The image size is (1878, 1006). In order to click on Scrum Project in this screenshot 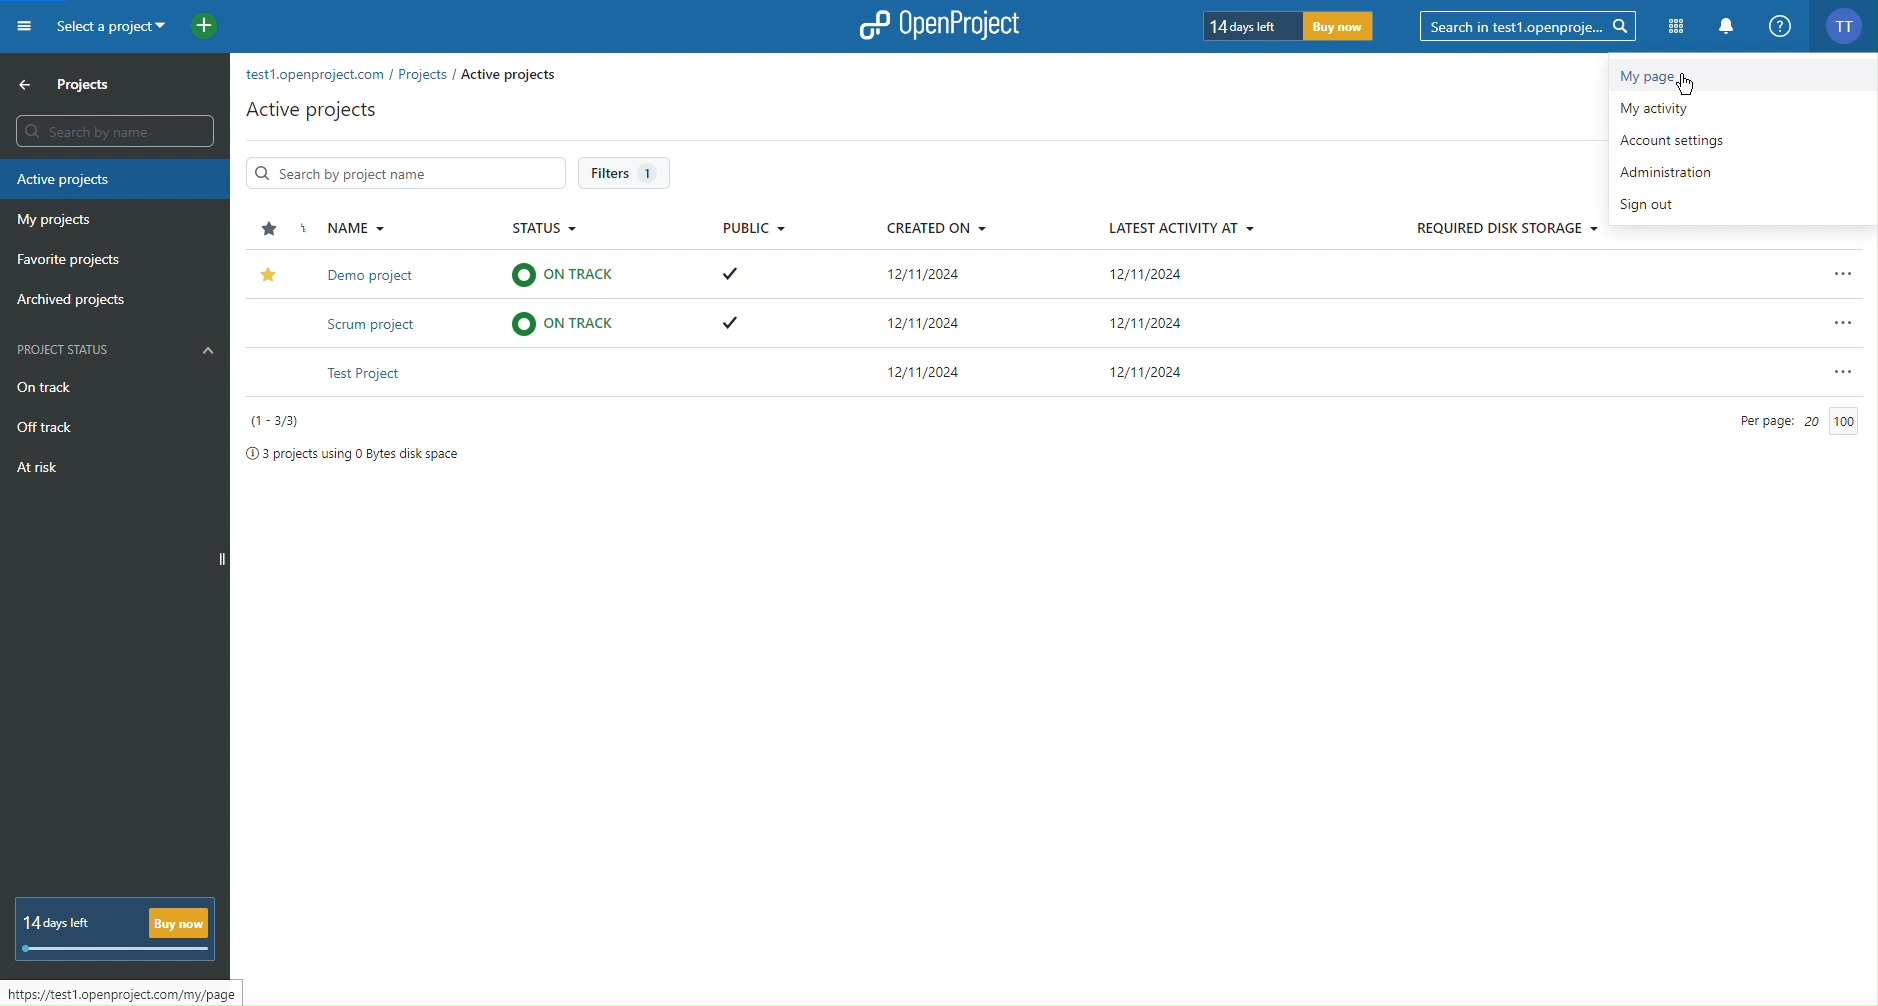, I will do `click(376, 324)`.